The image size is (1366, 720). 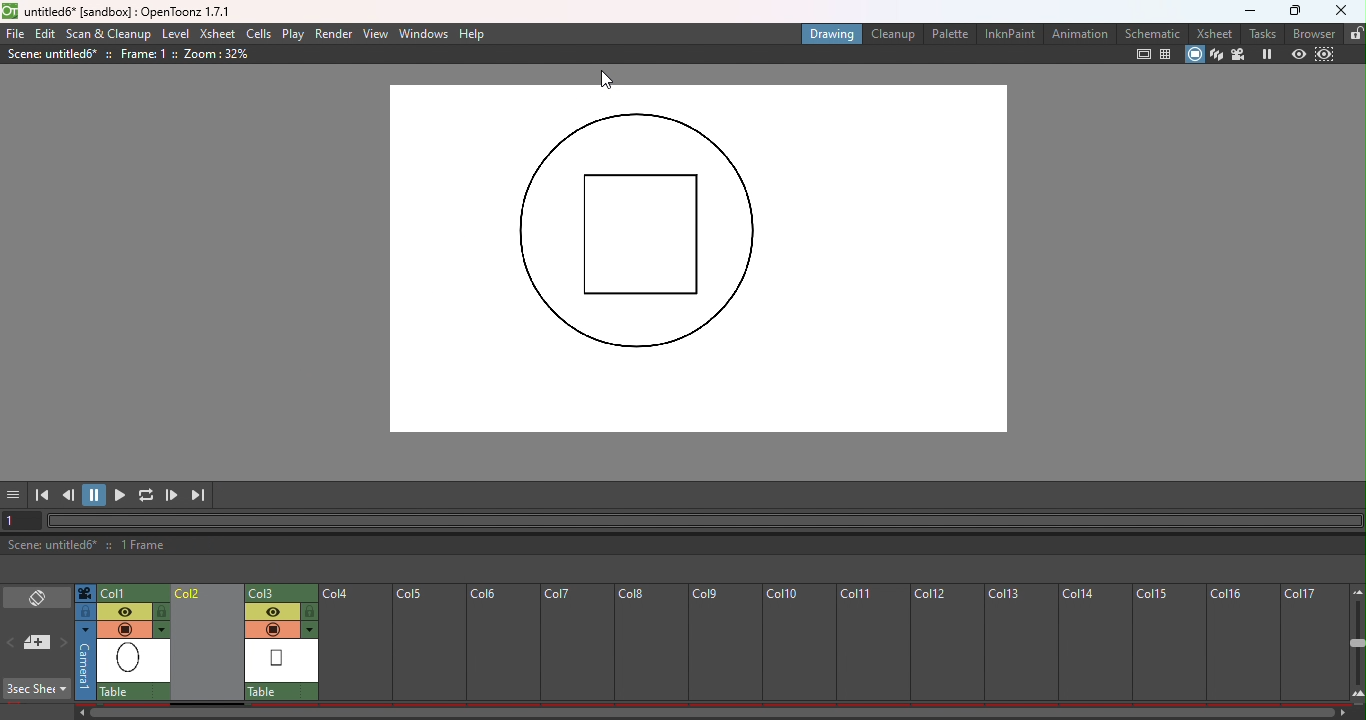 I want to click on Maximize, so click(x=1290, y=12).